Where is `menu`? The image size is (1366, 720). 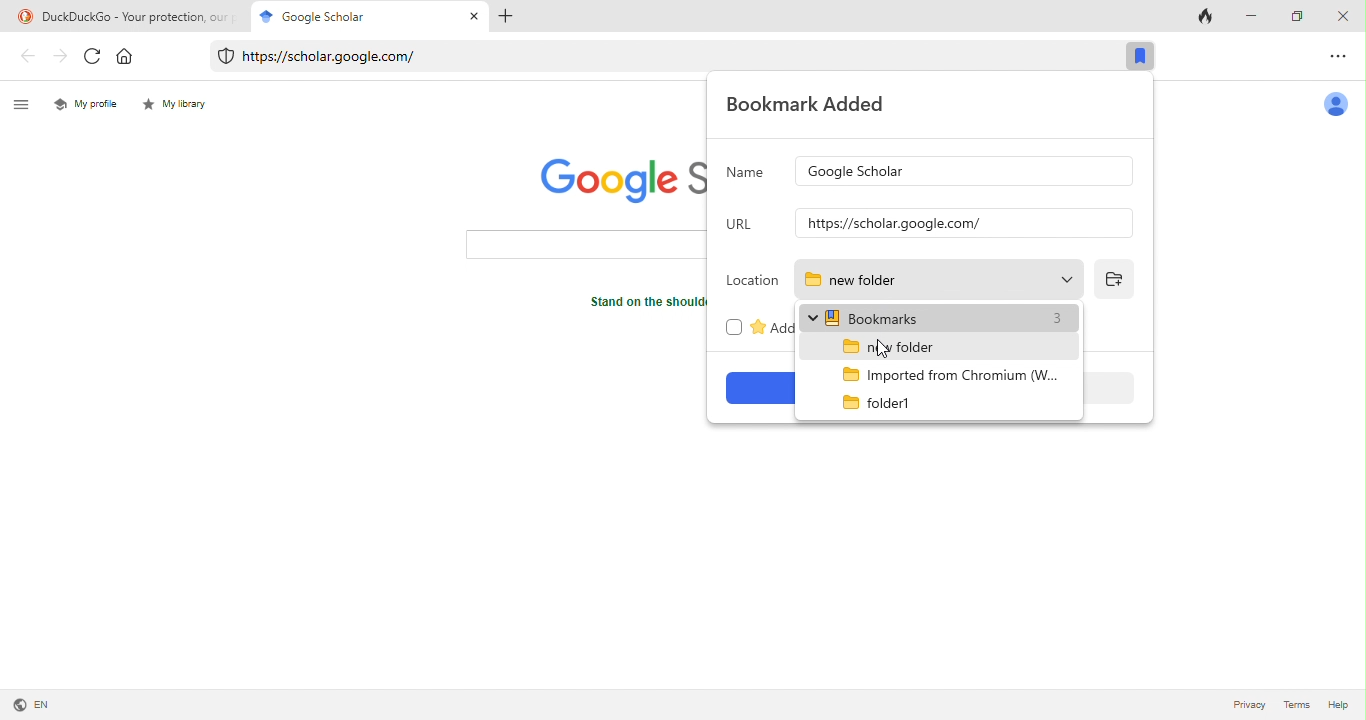 menu is located at coordinates (25, 104).